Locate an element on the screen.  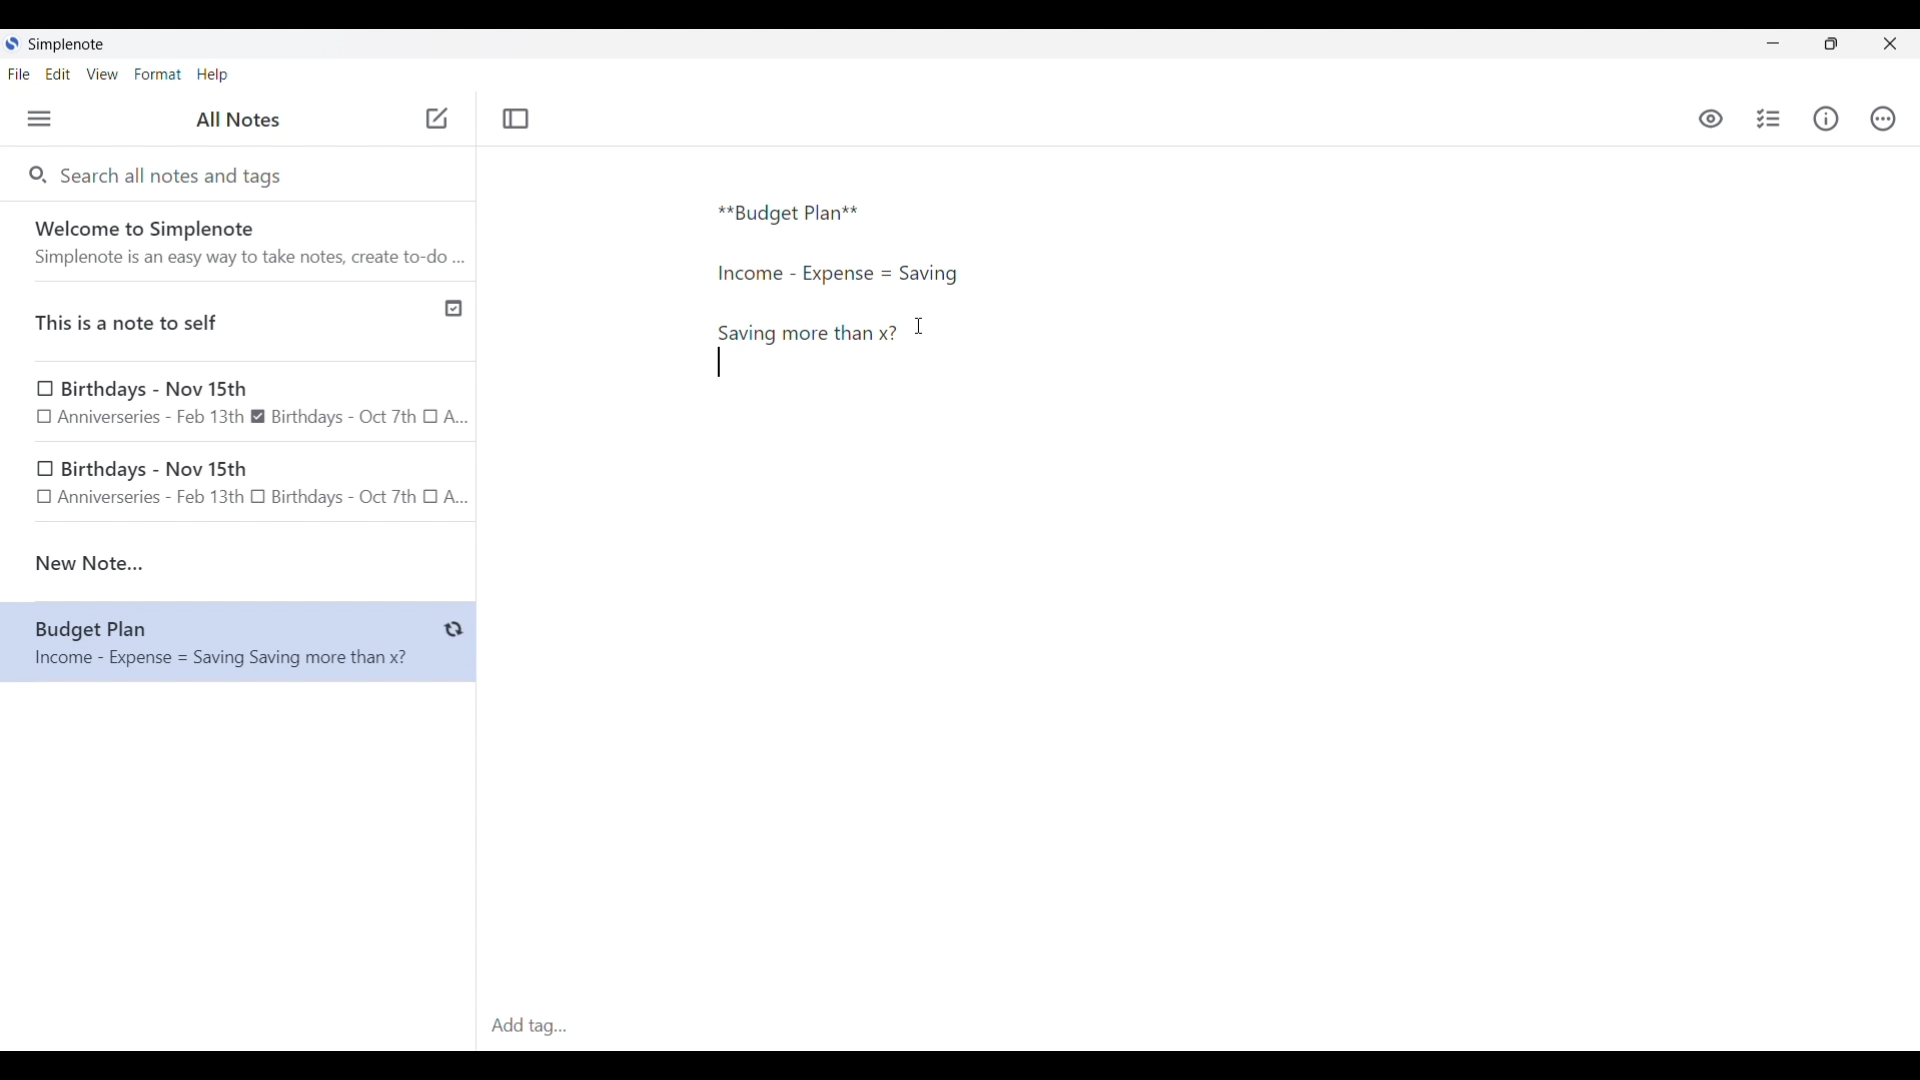
Software welcome note is located at coordinates (243, 241).